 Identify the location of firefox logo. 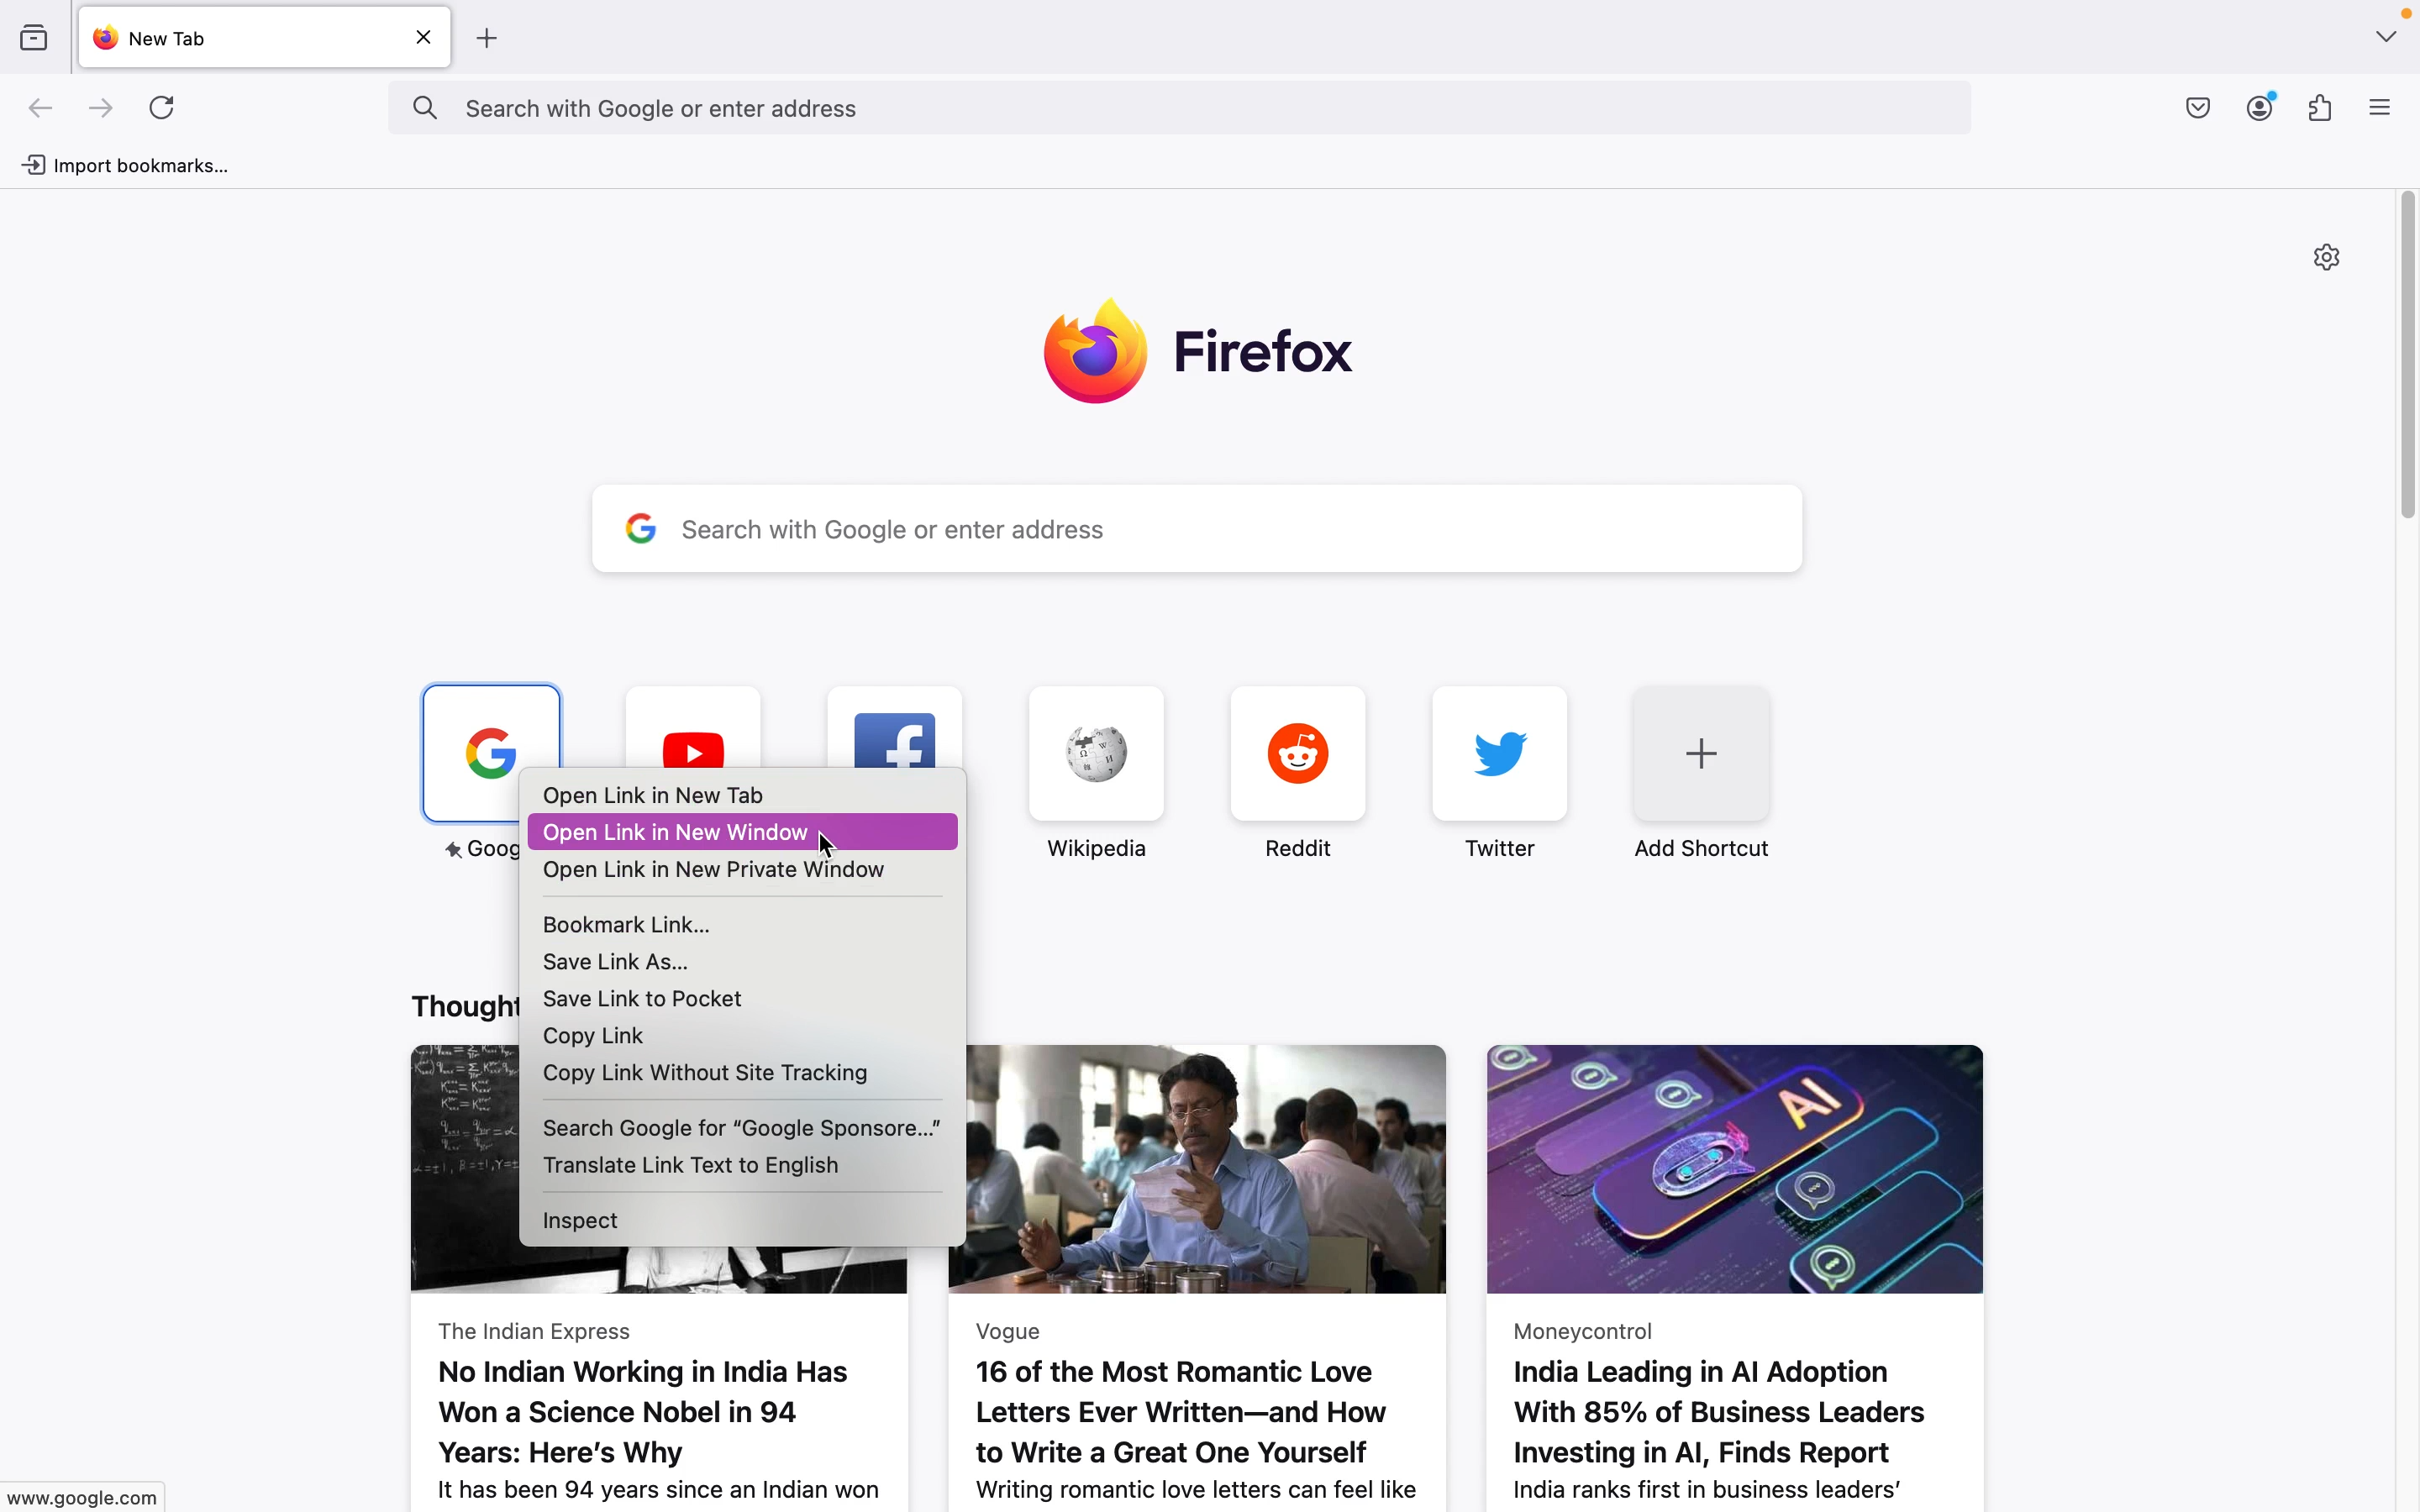
(1202, 359).